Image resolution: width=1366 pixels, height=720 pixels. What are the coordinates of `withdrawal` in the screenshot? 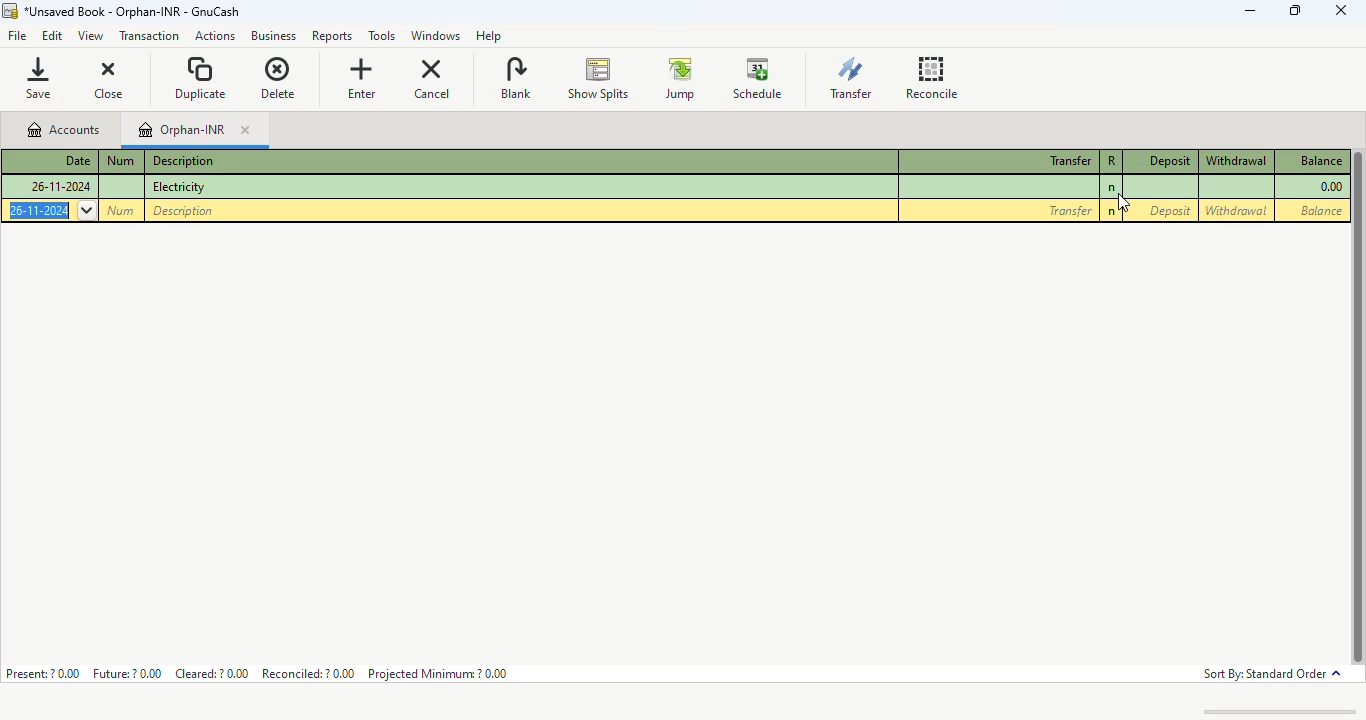 It's located at (1238, 211).